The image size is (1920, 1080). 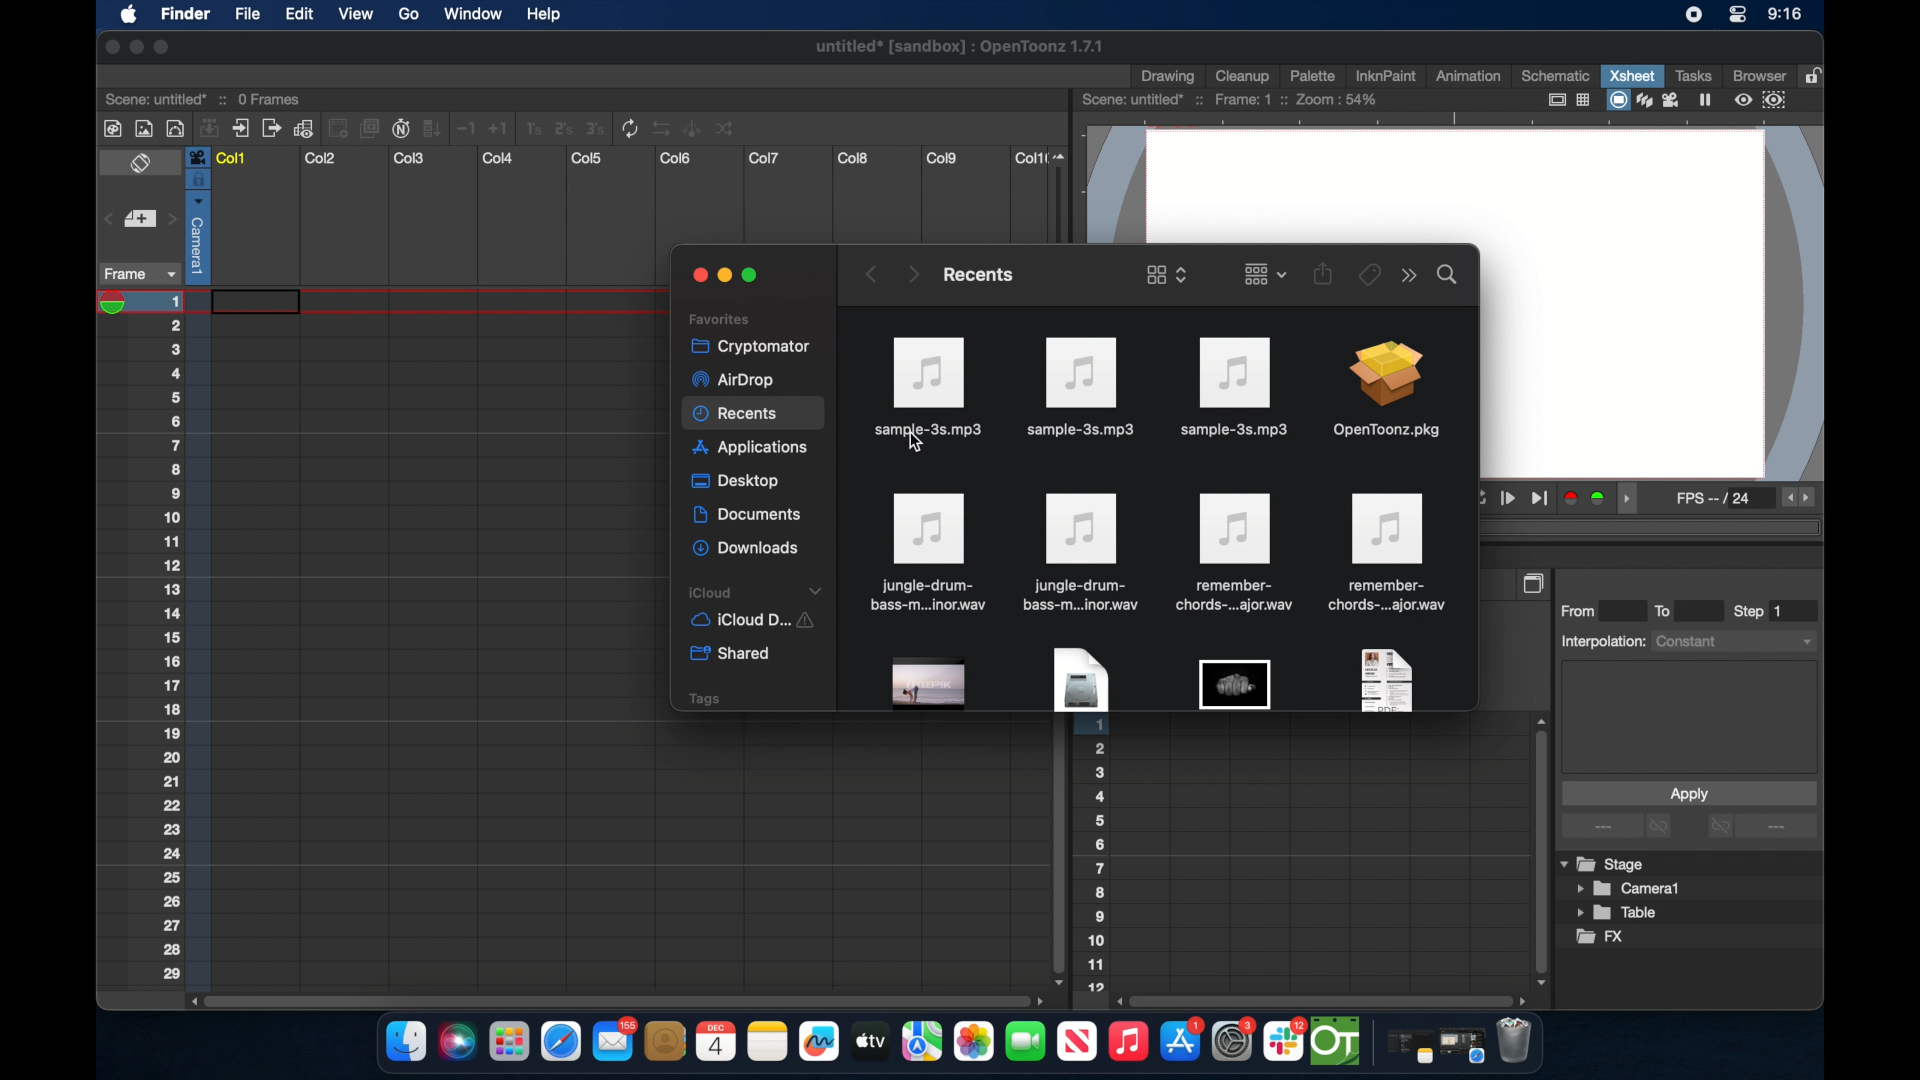 What do you see at coordinates (508, 1044) in the screenshot?
I see `launchpad` at bounding box center [508, 1044].